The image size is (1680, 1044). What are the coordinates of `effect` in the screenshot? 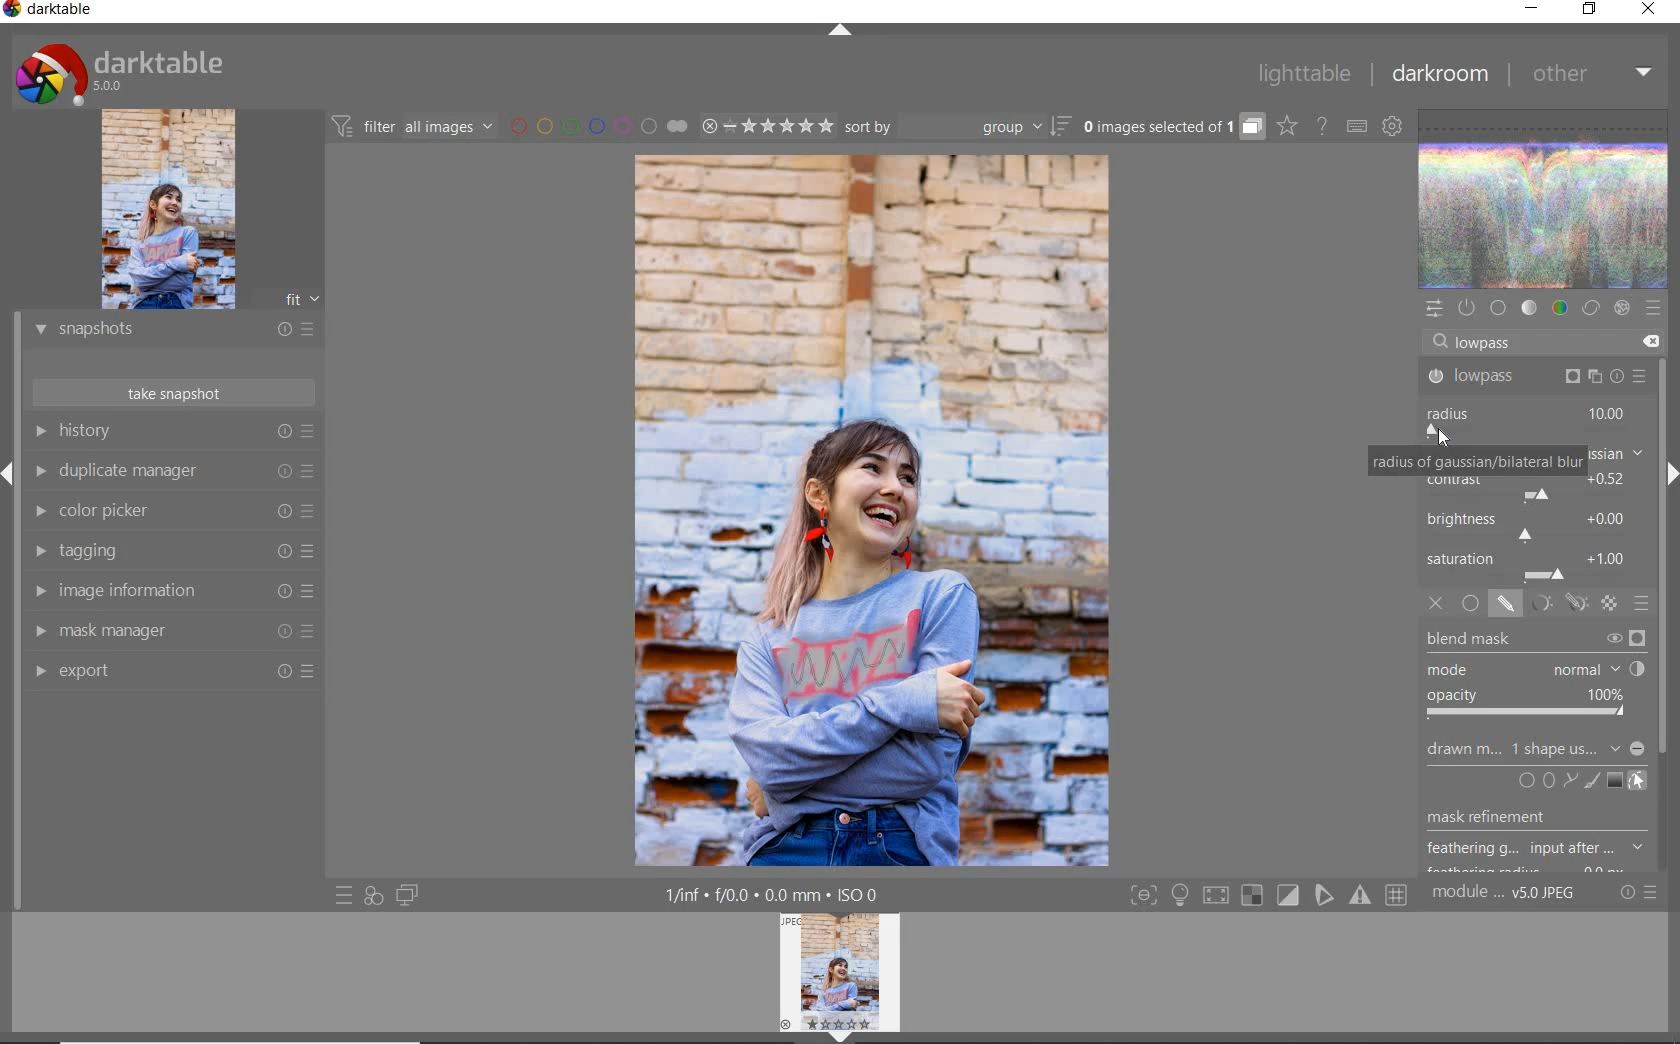 It's located at (1619, 309).